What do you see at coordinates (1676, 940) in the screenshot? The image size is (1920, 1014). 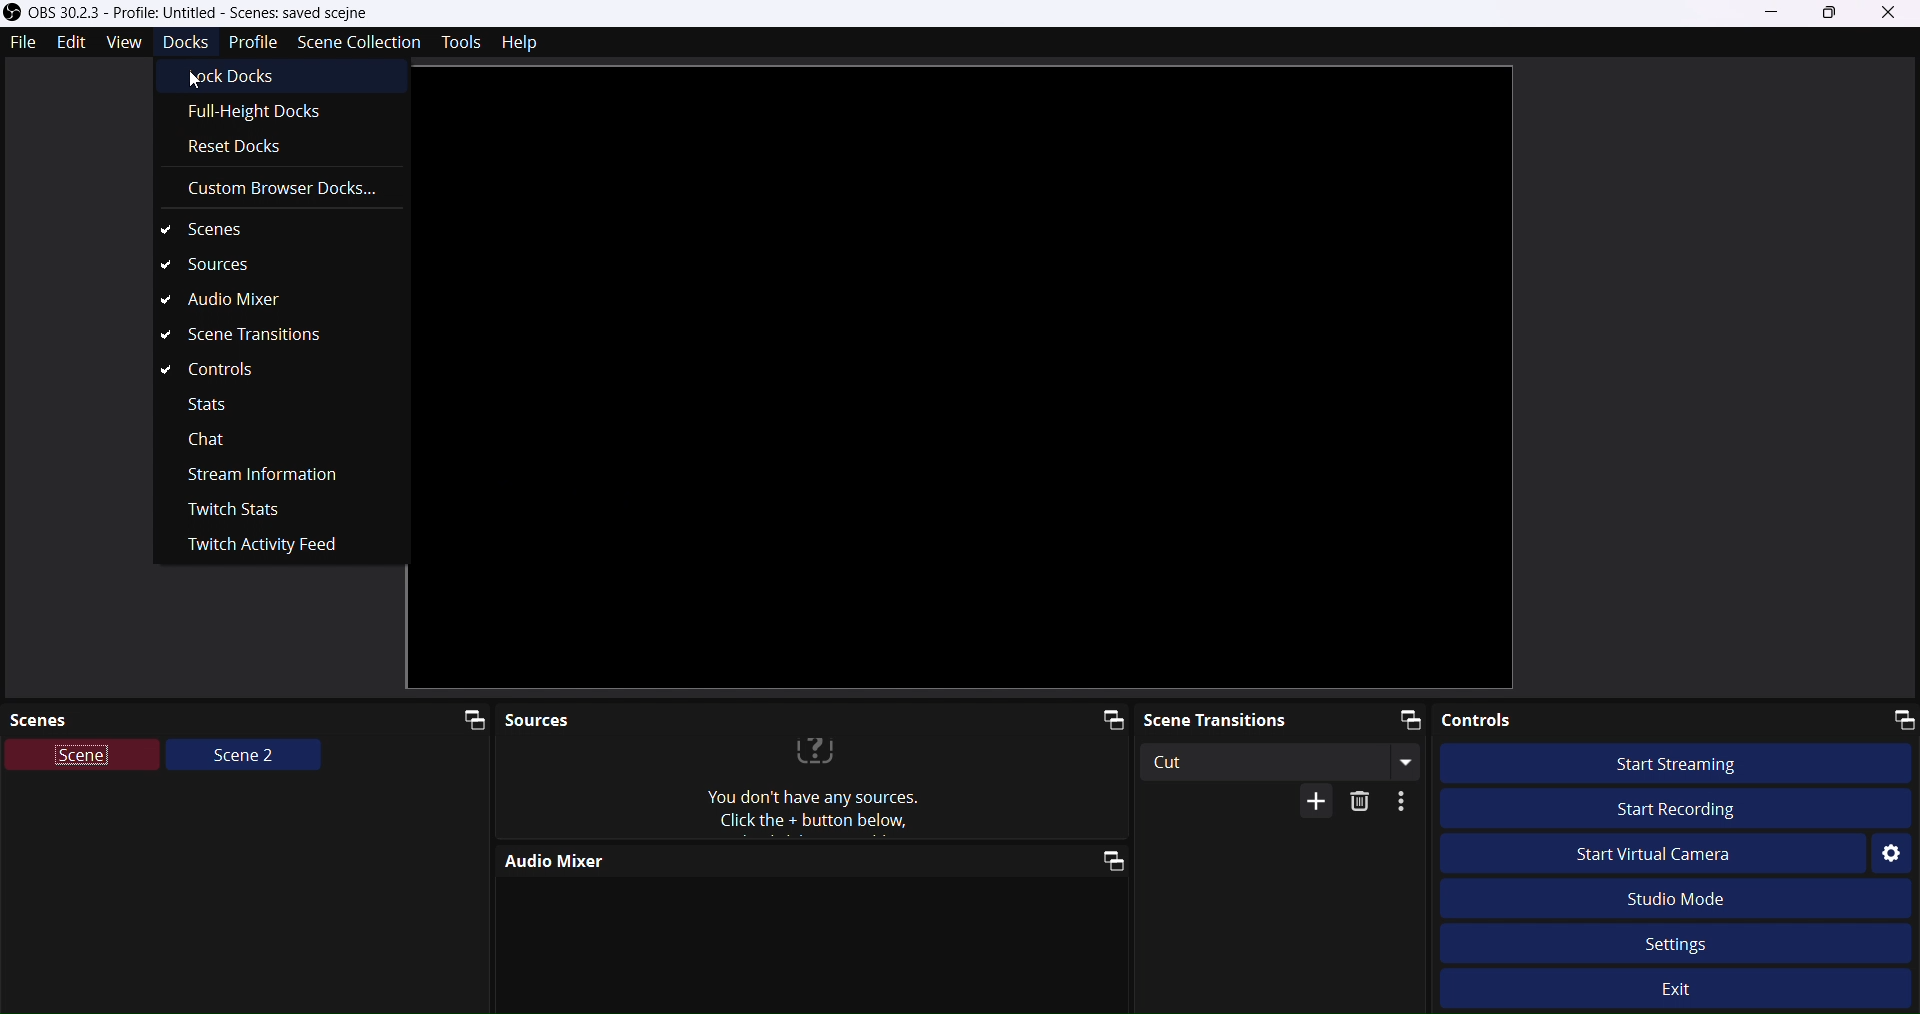 I see `Settings` at bounding box center [1676, 940].